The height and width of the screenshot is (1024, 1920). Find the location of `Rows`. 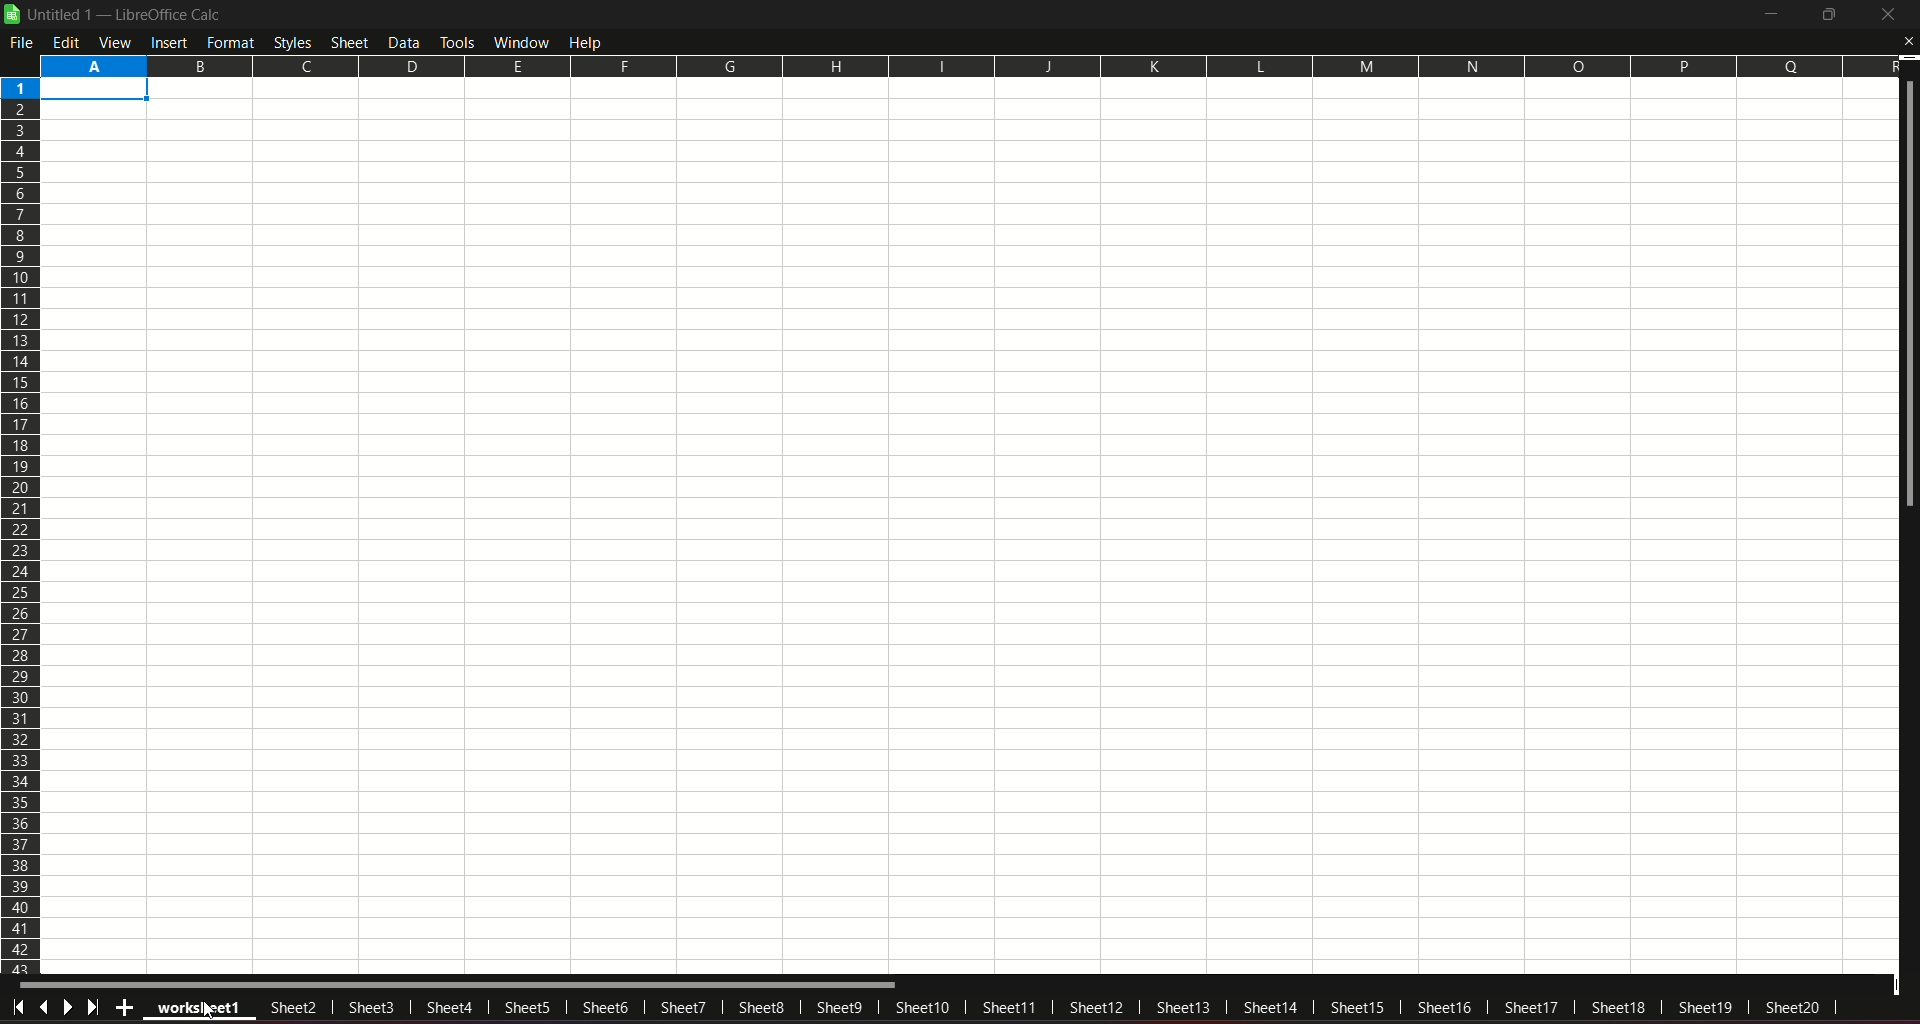

Rows is located at coordinates (22, 524).